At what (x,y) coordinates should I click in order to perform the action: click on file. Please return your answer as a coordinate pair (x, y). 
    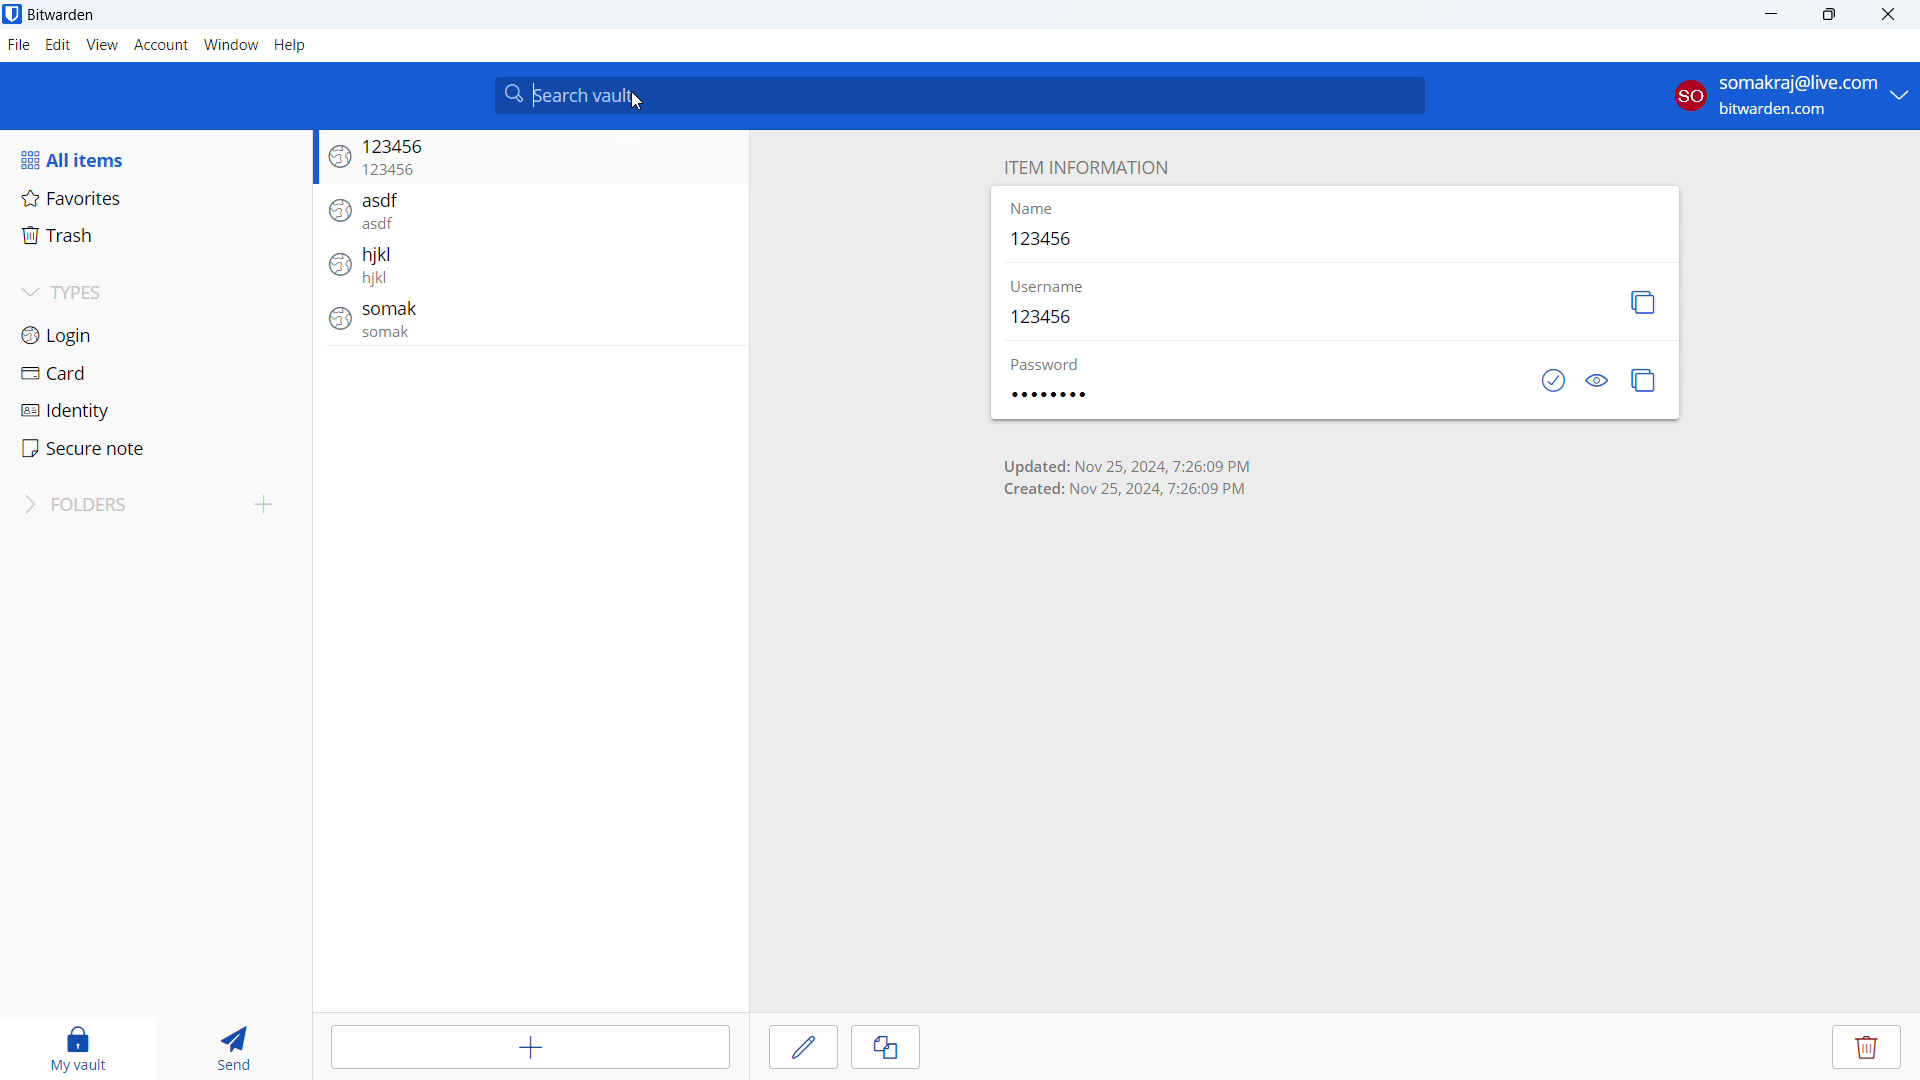
    Looking at the image, I should click on (18, 45).